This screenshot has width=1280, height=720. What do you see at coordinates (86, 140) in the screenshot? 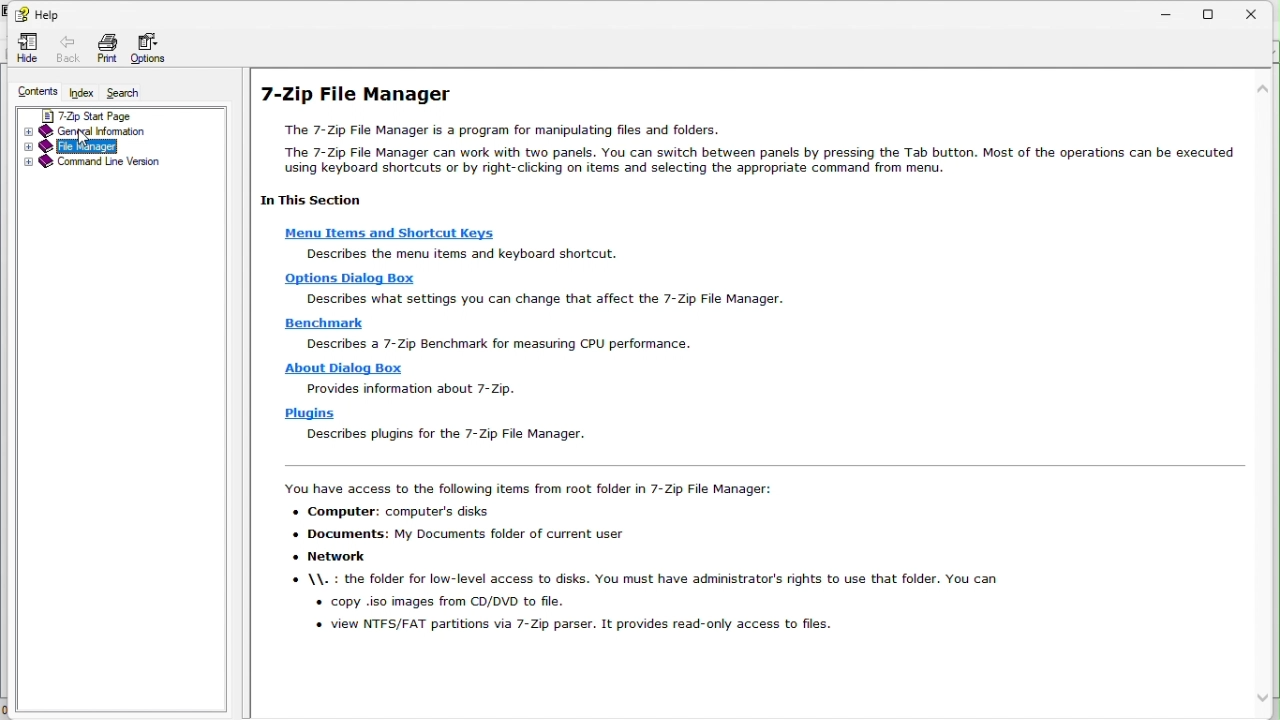
I see `cursor` at bounding box center [86, 140].